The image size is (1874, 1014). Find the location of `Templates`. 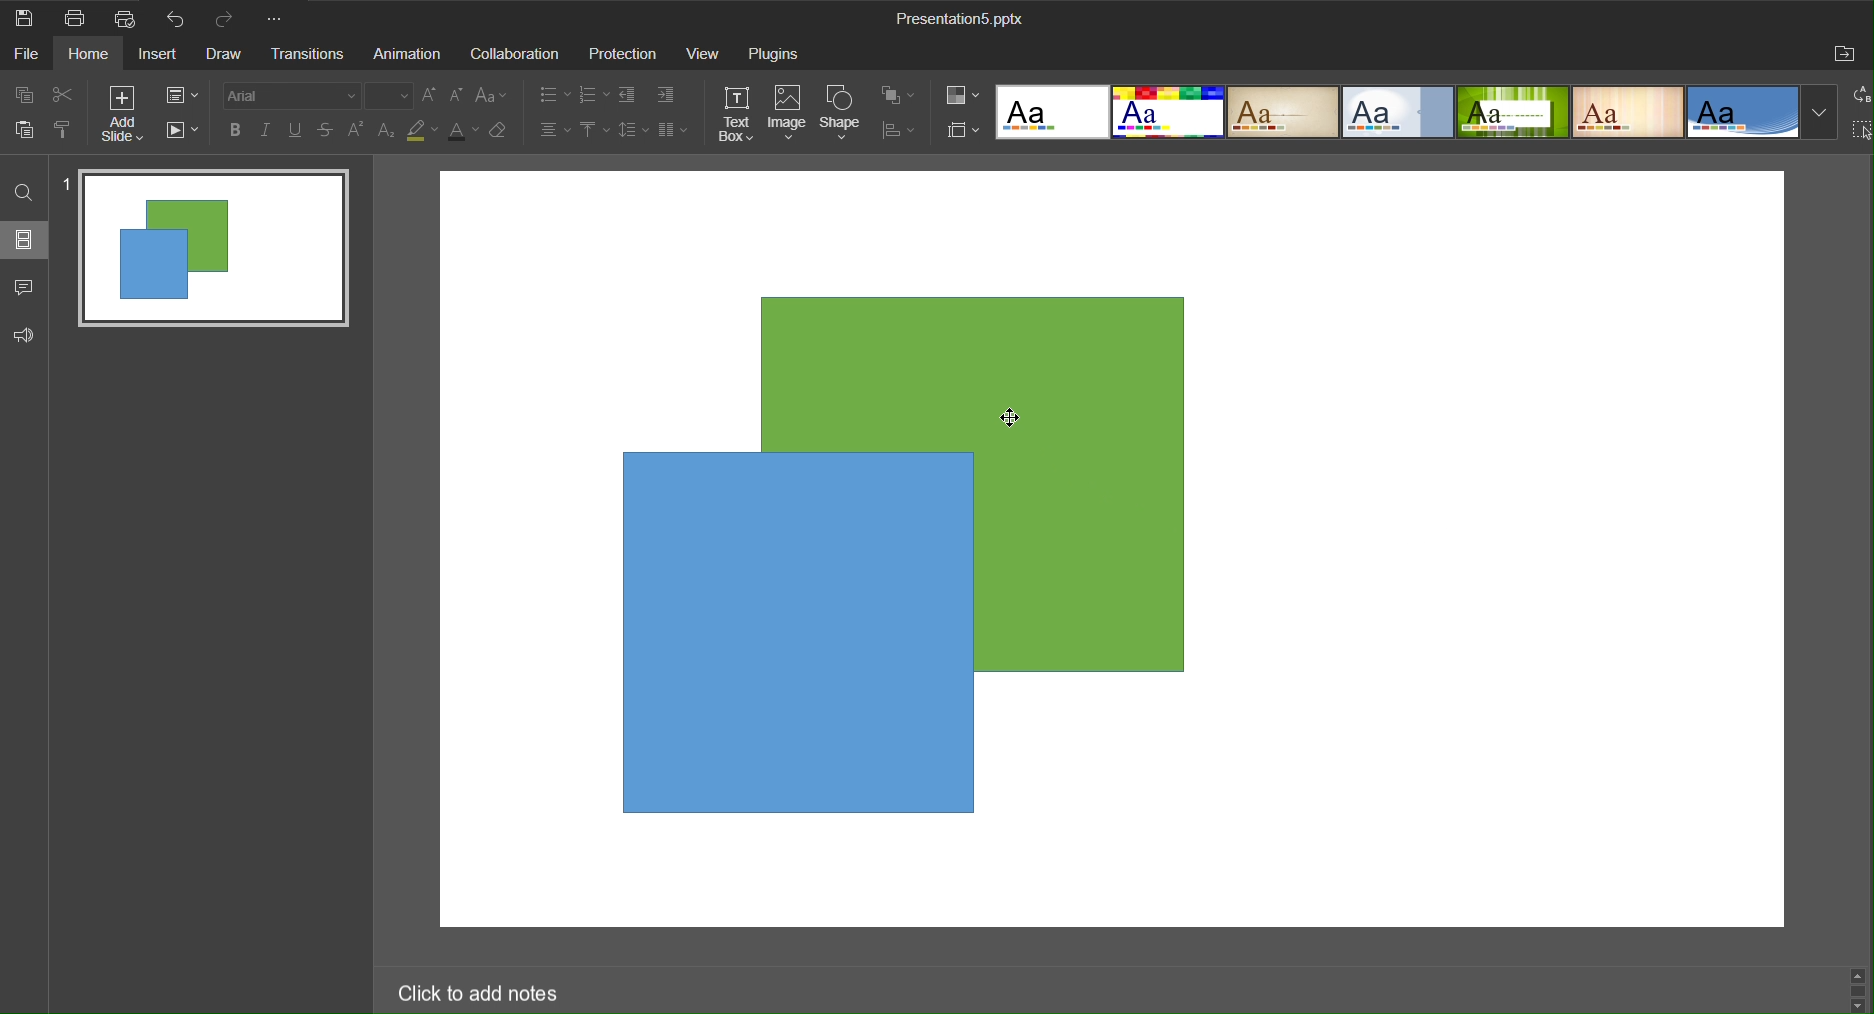

Templates is located at coordinates (1413, 111).